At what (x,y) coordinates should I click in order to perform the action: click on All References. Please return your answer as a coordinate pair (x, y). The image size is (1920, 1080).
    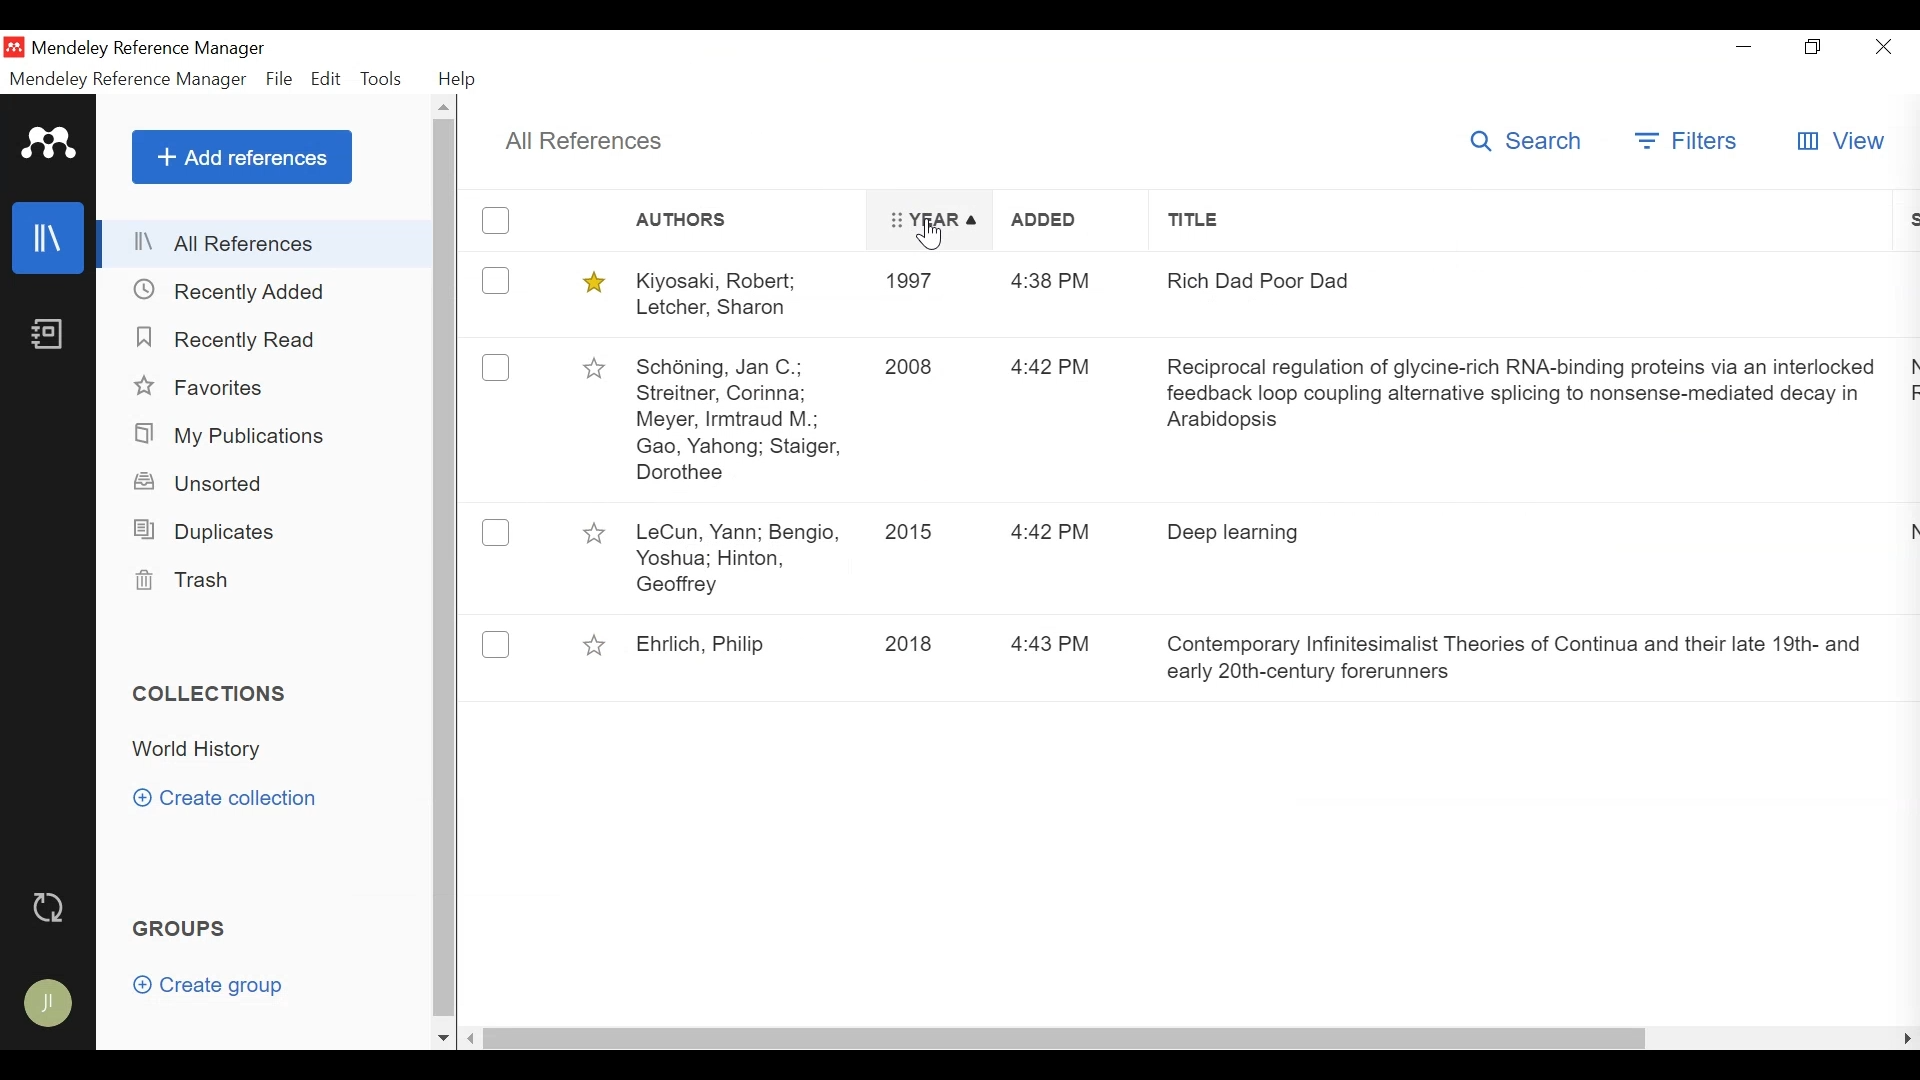
    Looking at the image, I should click on (587, 142).